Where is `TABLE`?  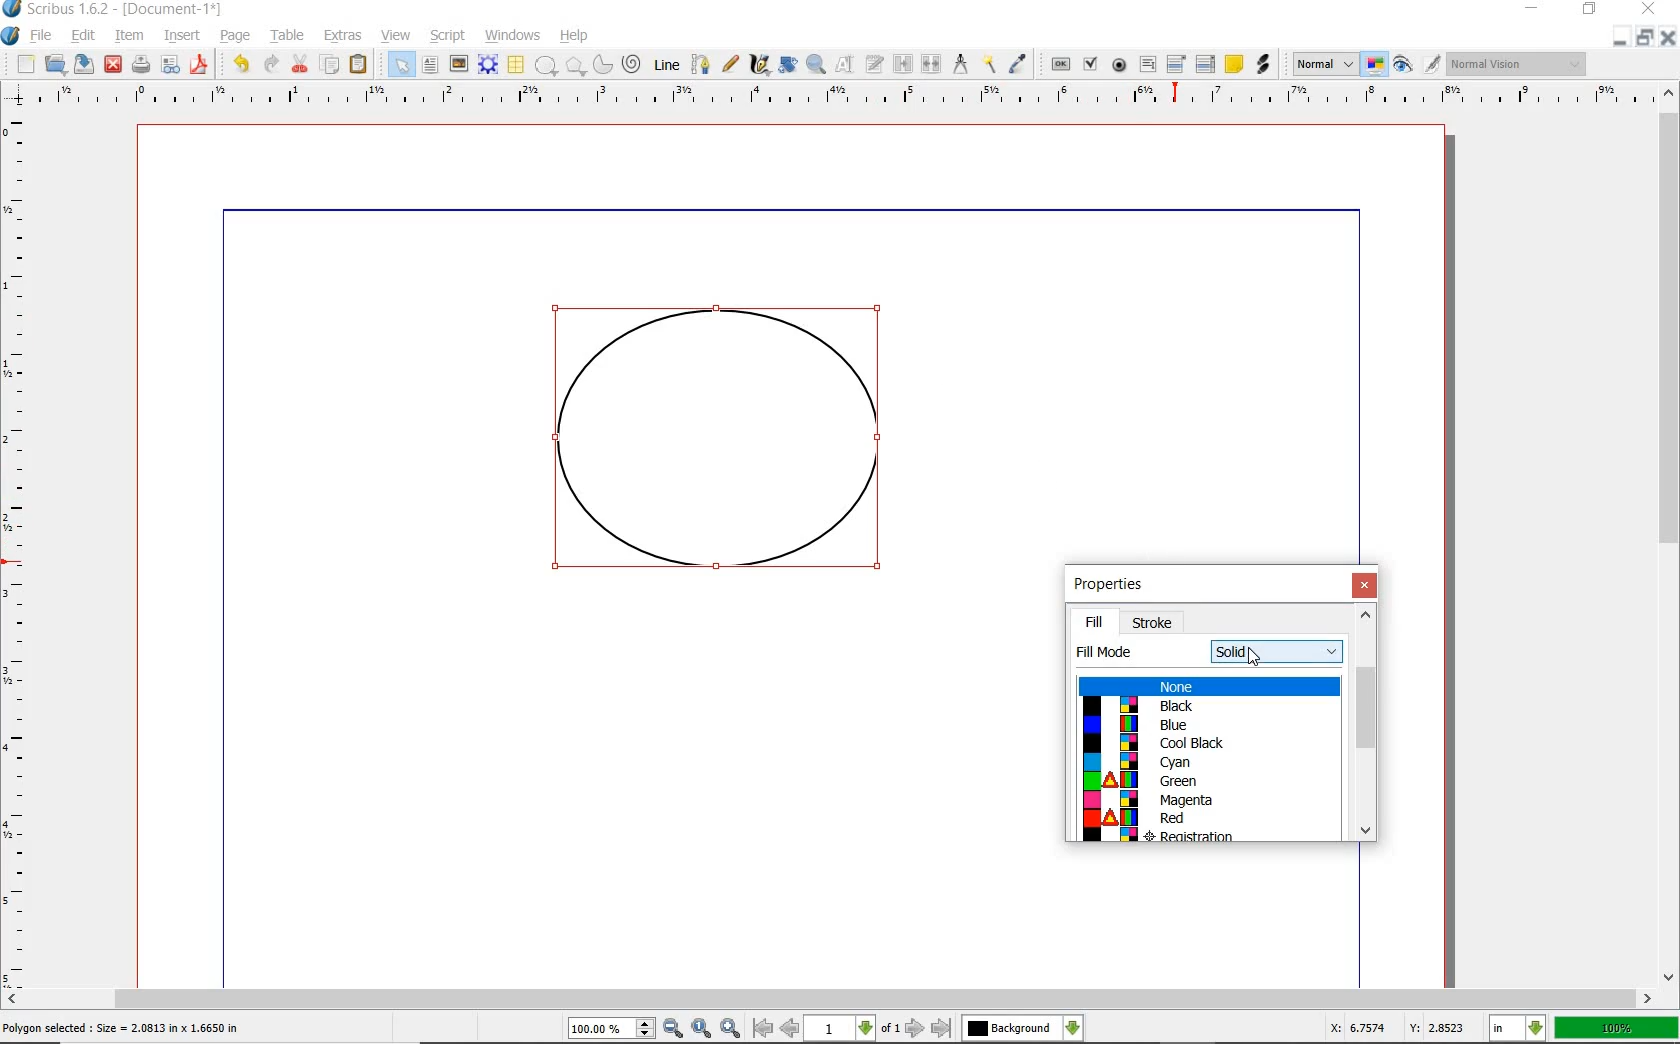
TABLE is located at coordinates (288, 36).